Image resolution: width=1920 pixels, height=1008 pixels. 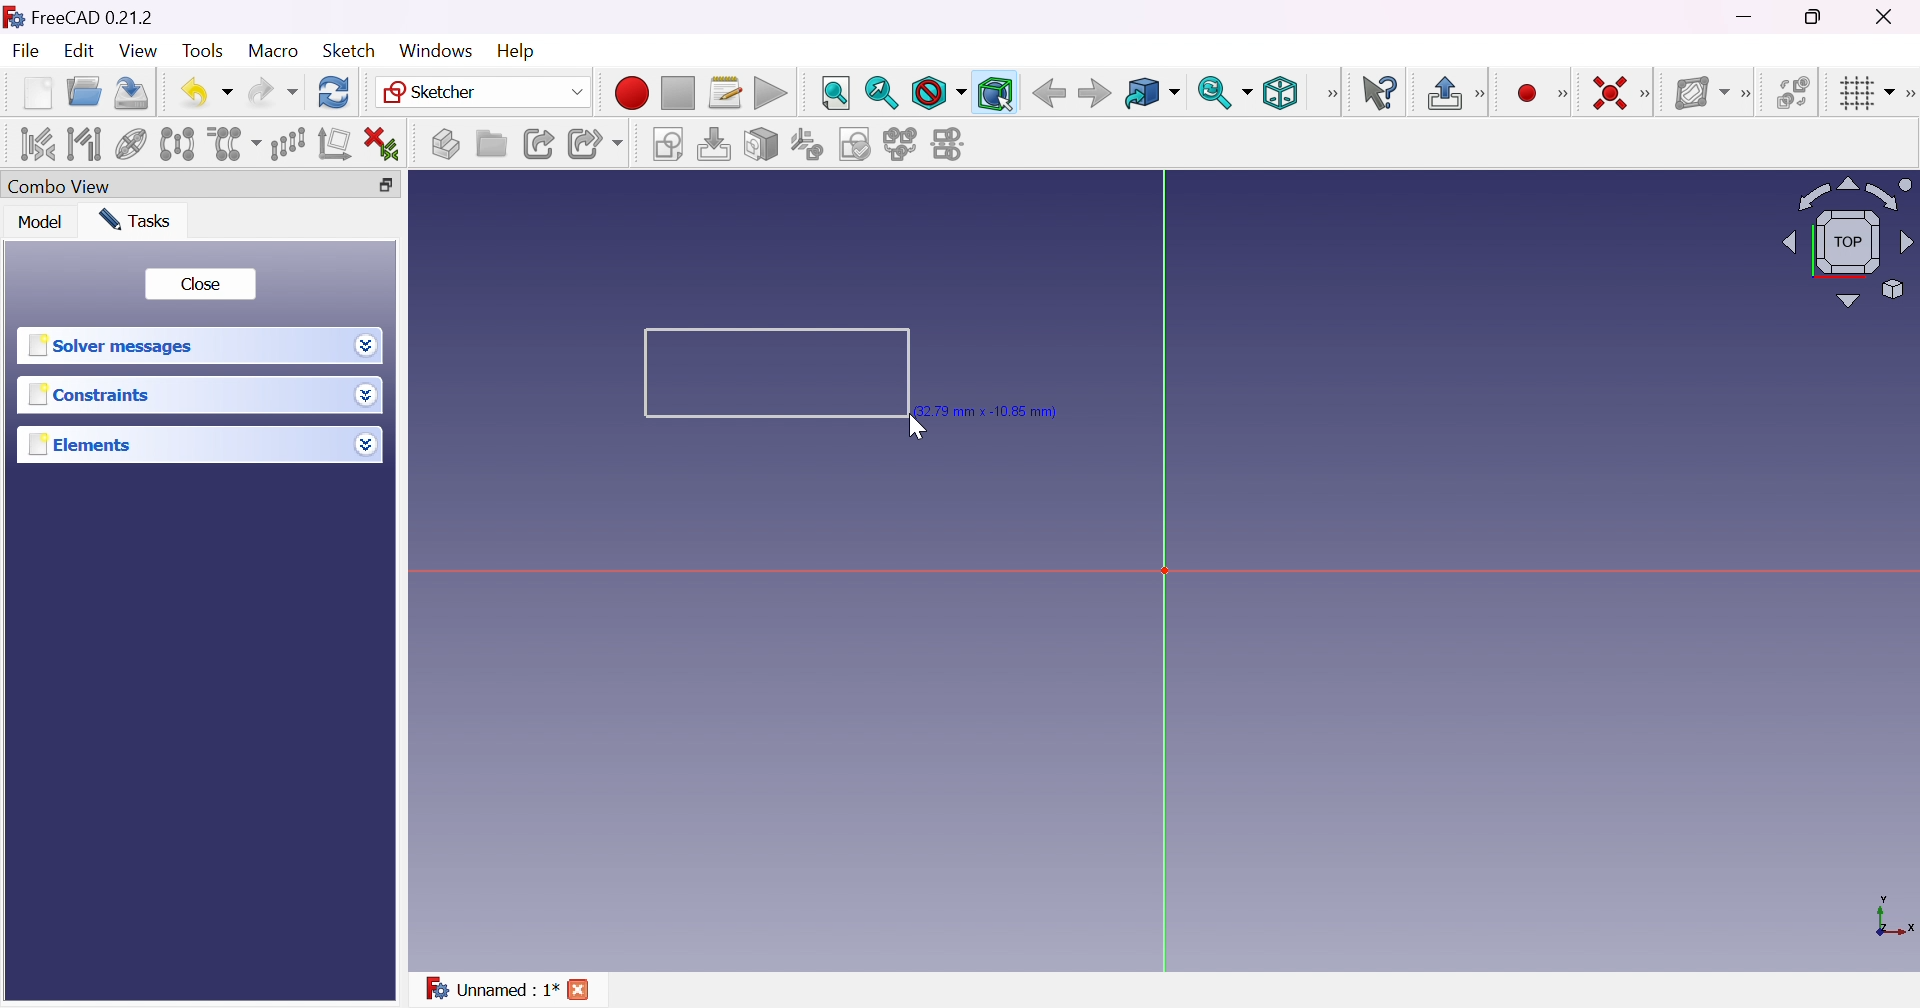 I want to click on Drop down, so click(x=367, y=445).